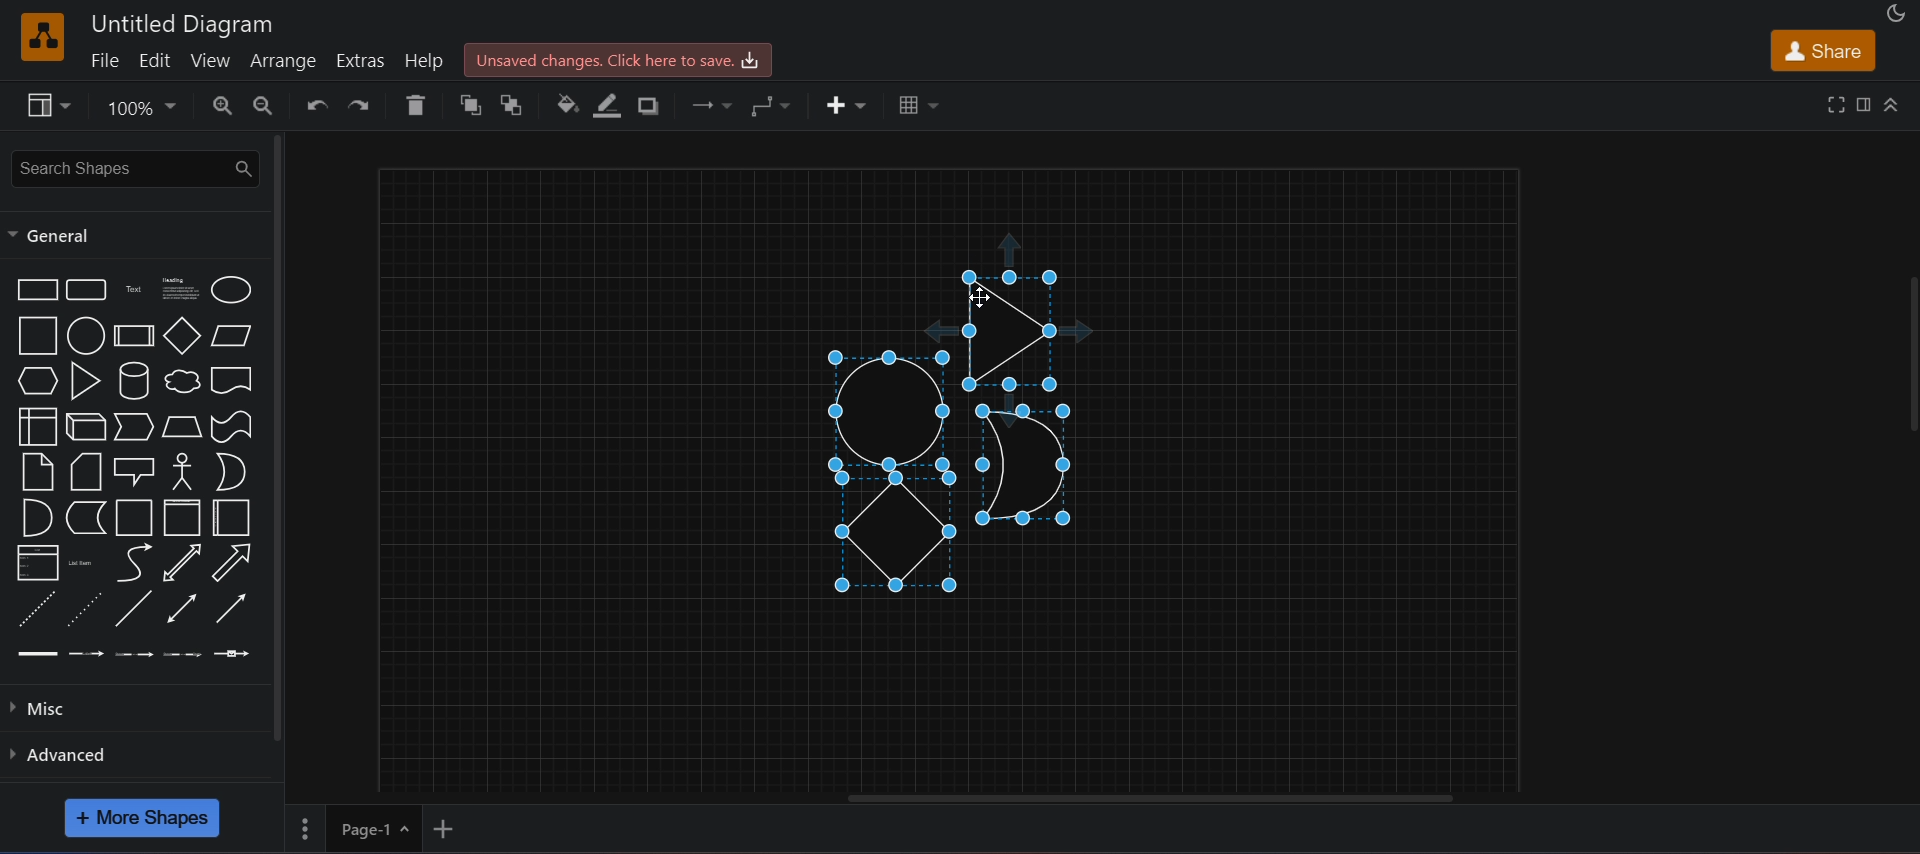 The height and width of the screenshot is (854, 1920). Describe the element at coordinates (52, 108) in the screenshot. I see `view` at that location.